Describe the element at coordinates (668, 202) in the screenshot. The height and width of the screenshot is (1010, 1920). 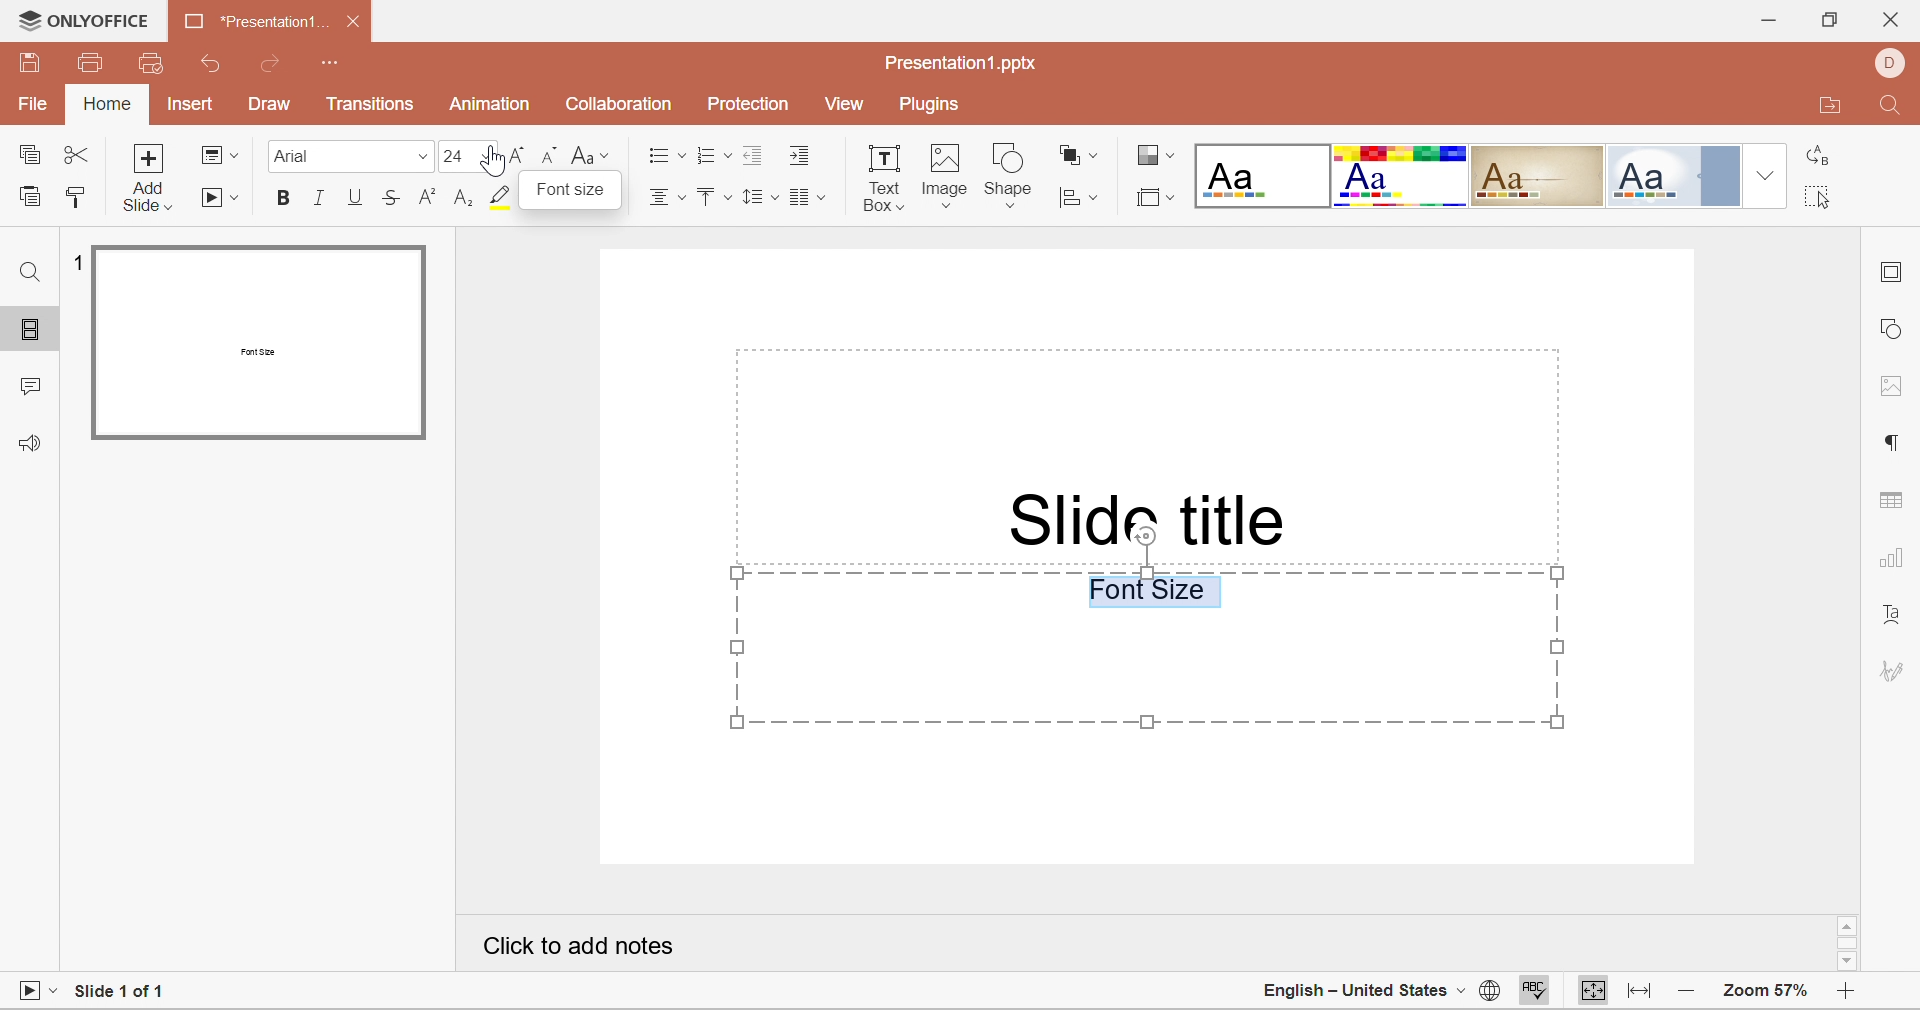
I see `Align center` at that location.